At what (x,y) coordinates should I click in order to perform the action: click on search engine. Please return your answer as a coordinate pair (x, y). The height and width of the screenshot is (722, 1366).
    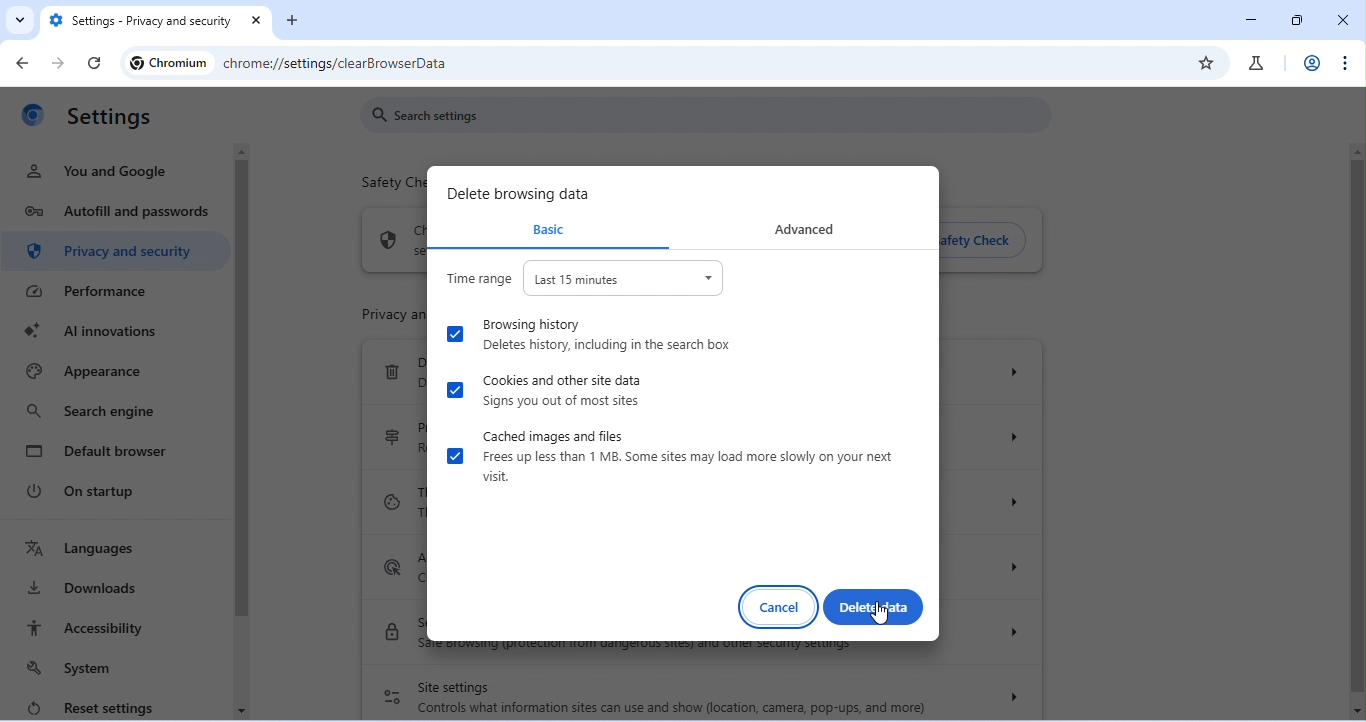
    Looking at the image, I should click on (90, 412).